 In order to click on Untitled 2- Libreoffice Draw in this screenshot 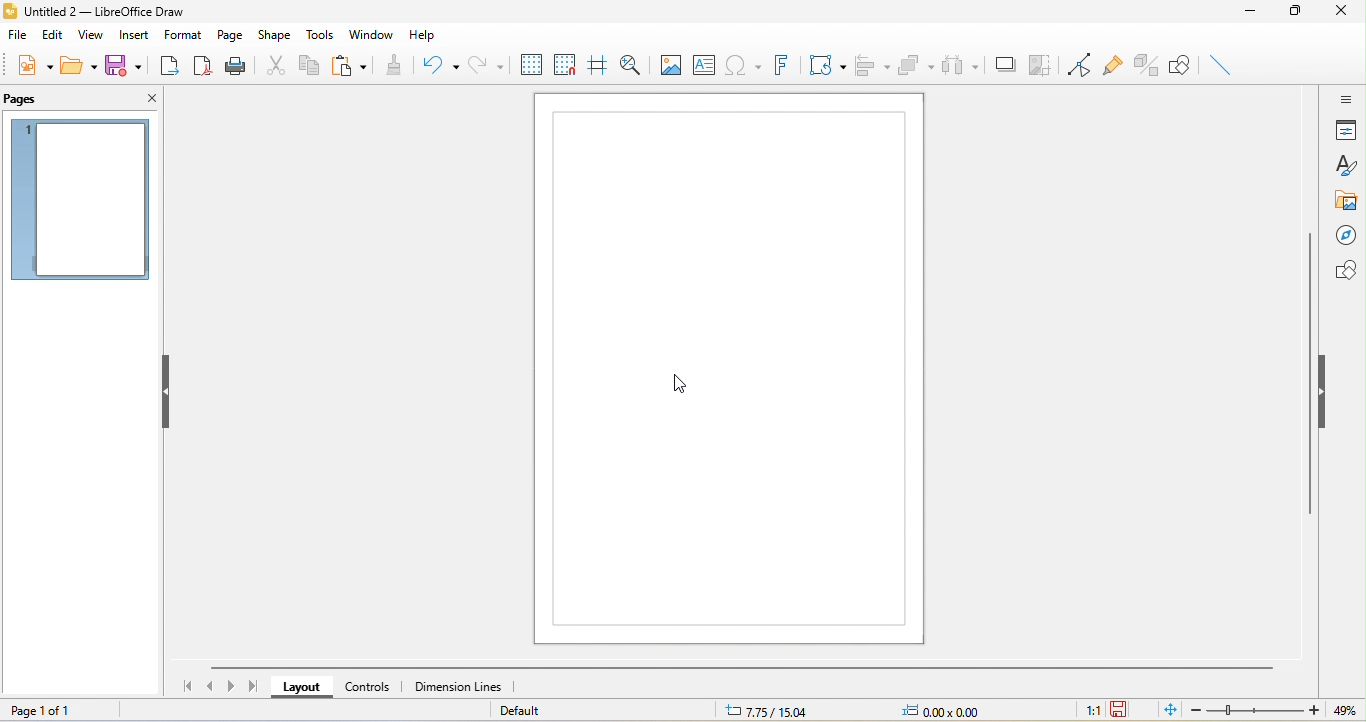, I will do `click(117, 9)`.